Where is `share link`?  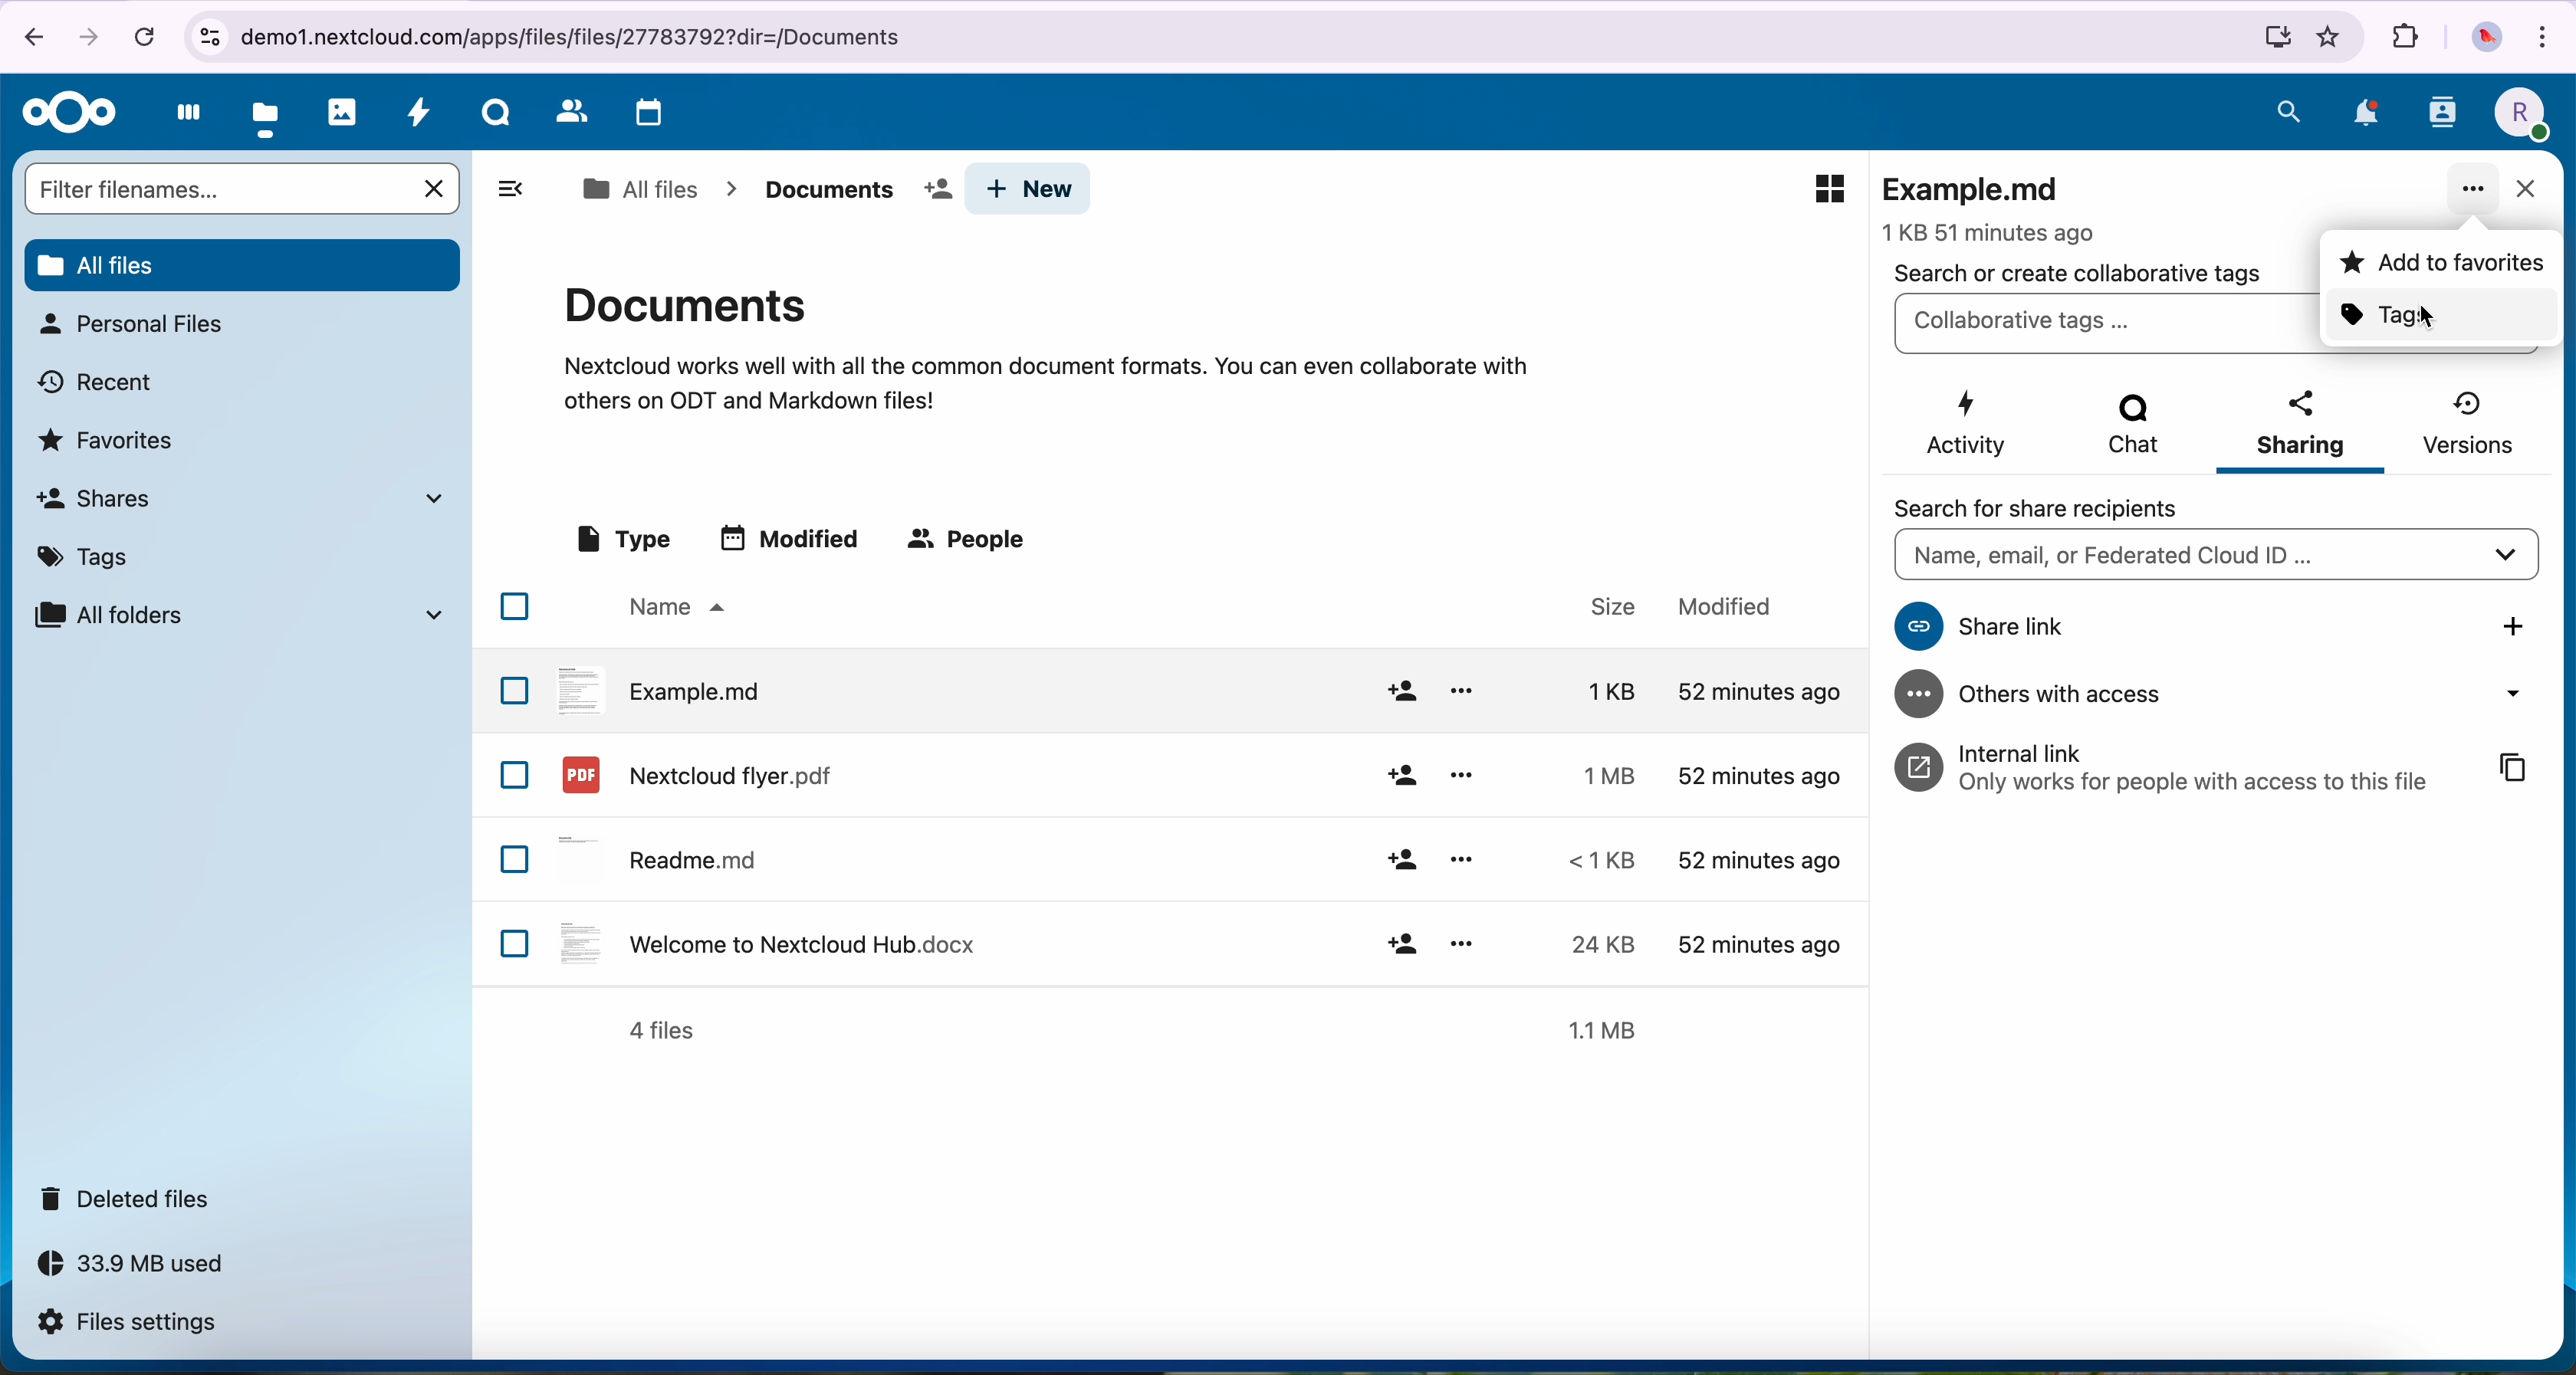 share link is located at coordinates (2143, 627).